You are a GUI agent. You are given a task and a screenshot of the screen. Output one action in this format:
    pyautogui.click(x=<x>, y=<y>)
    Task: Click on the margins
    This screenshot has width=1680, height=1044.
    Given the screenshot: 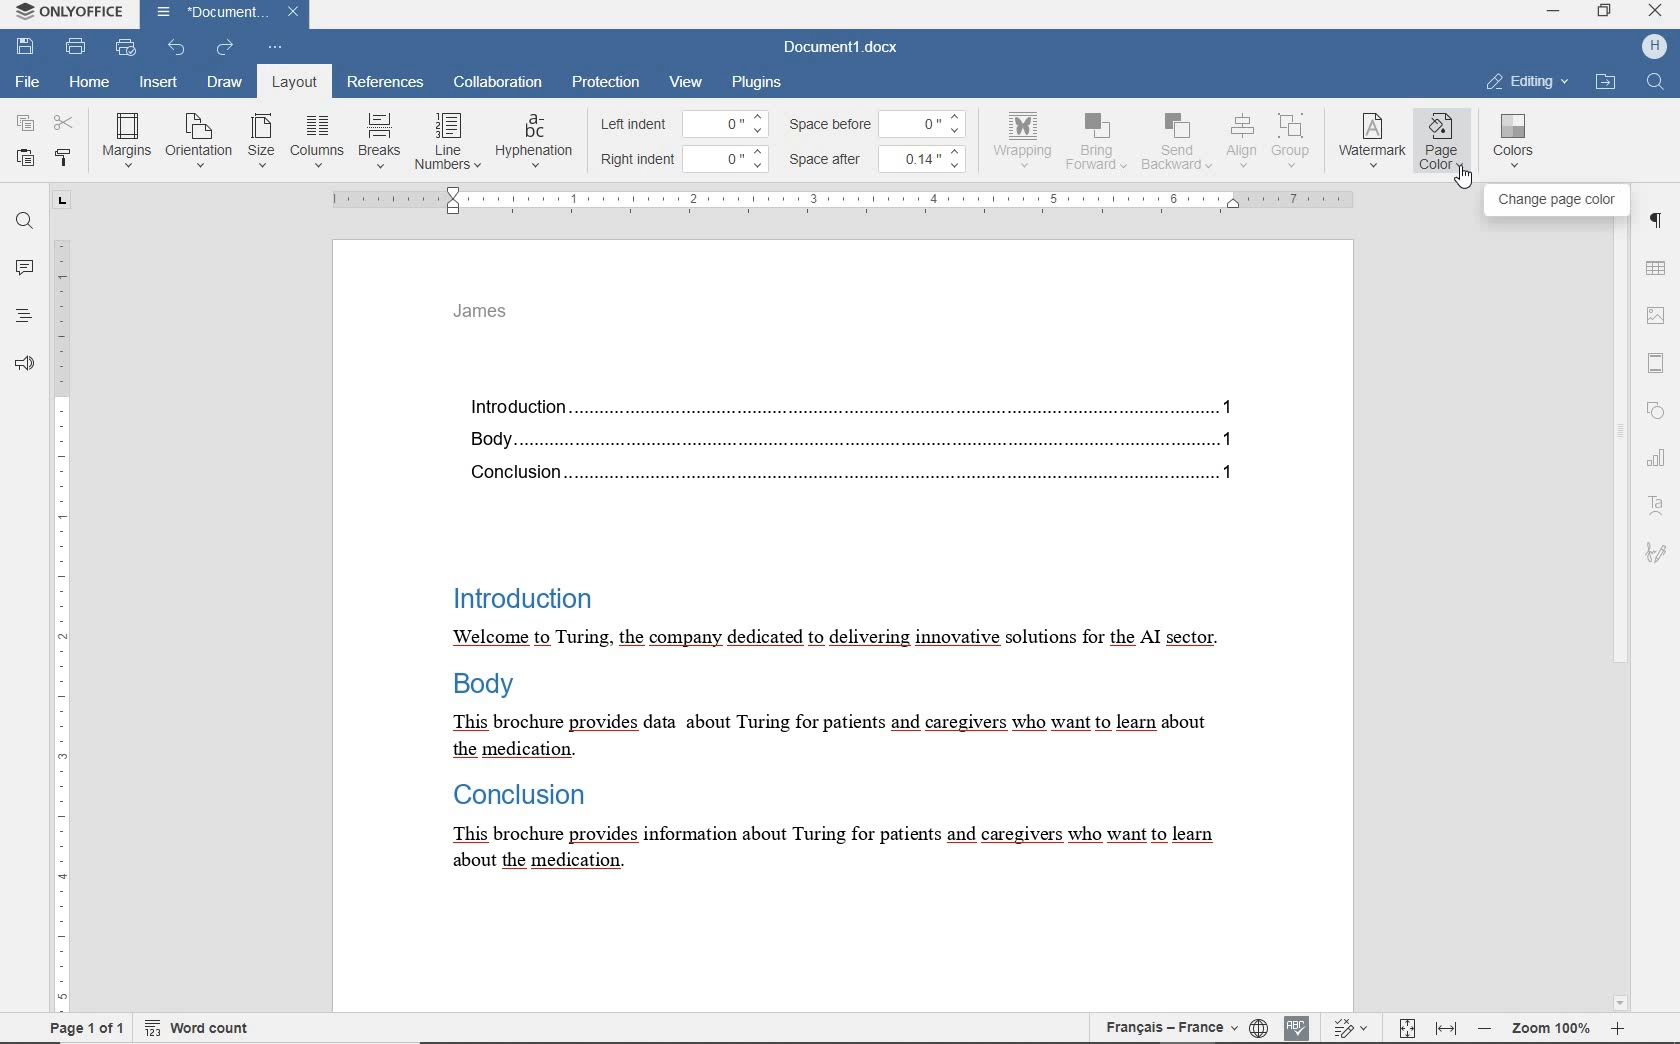 What is the action you would take?
    pyautogui.click(x=127, y=139)
    